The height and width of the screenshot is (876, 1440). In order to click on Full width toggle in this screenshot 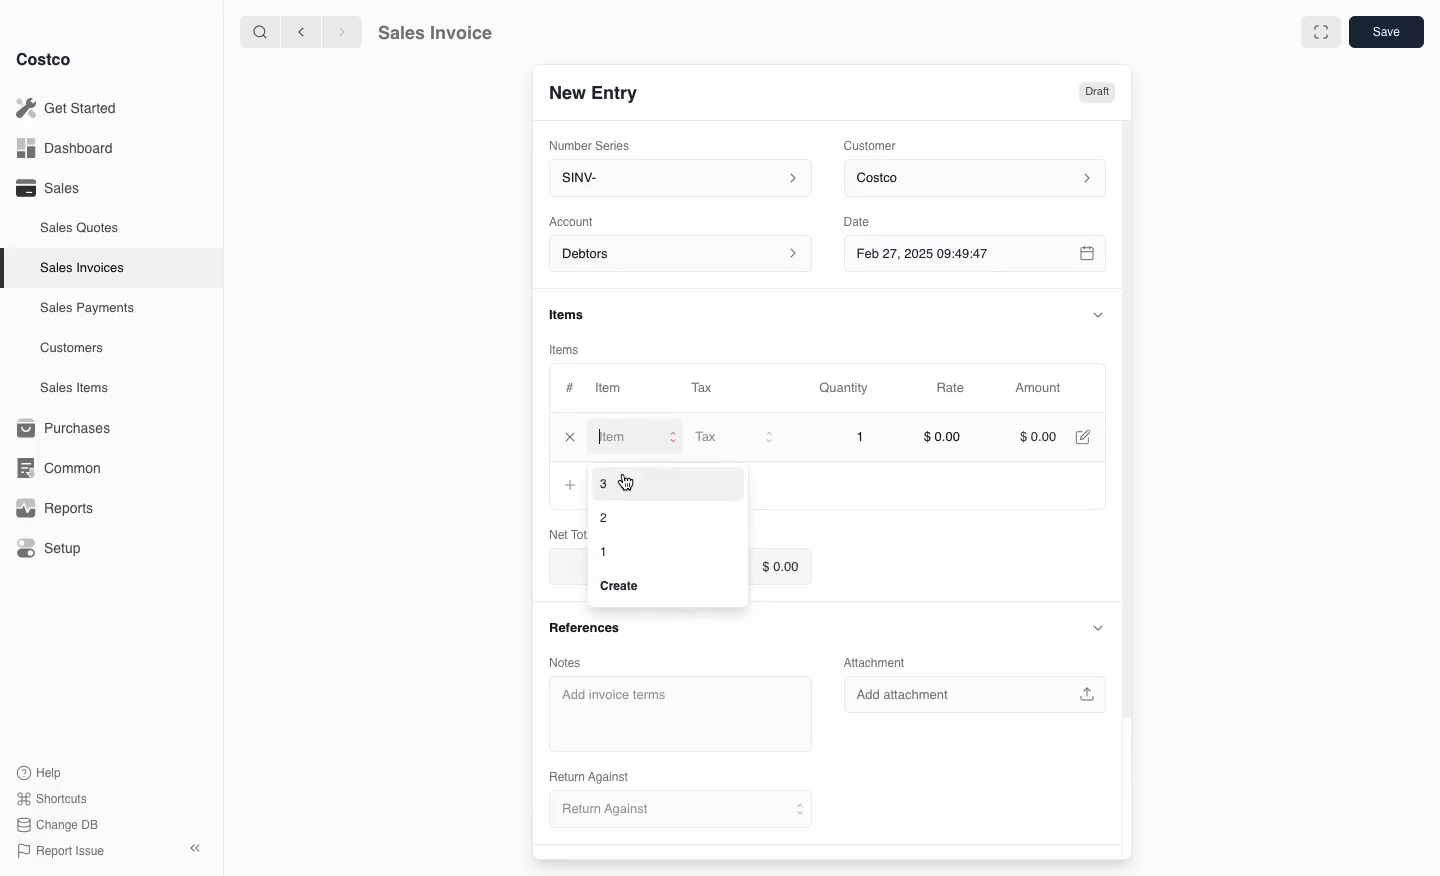, I will do `click(1320, 32)`.